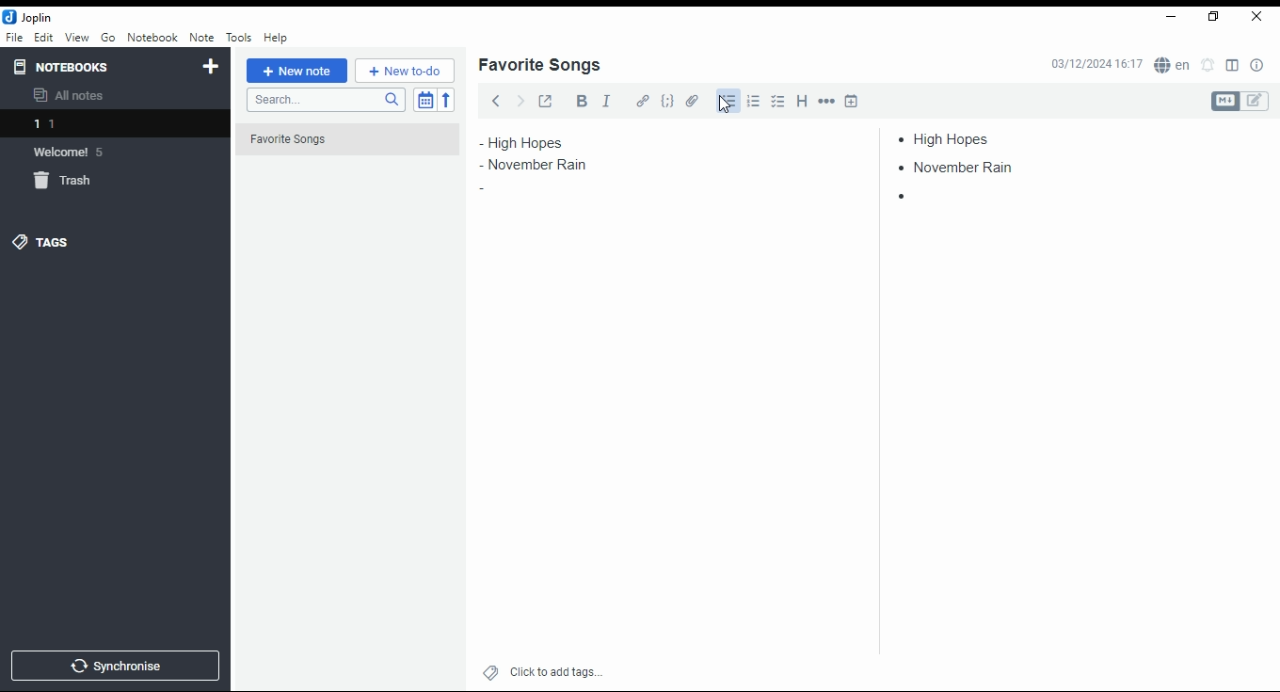  What do you see at coordinates (643, 100) in the screenshot?
I see `hyperlink` at bounding box center [643, 100].